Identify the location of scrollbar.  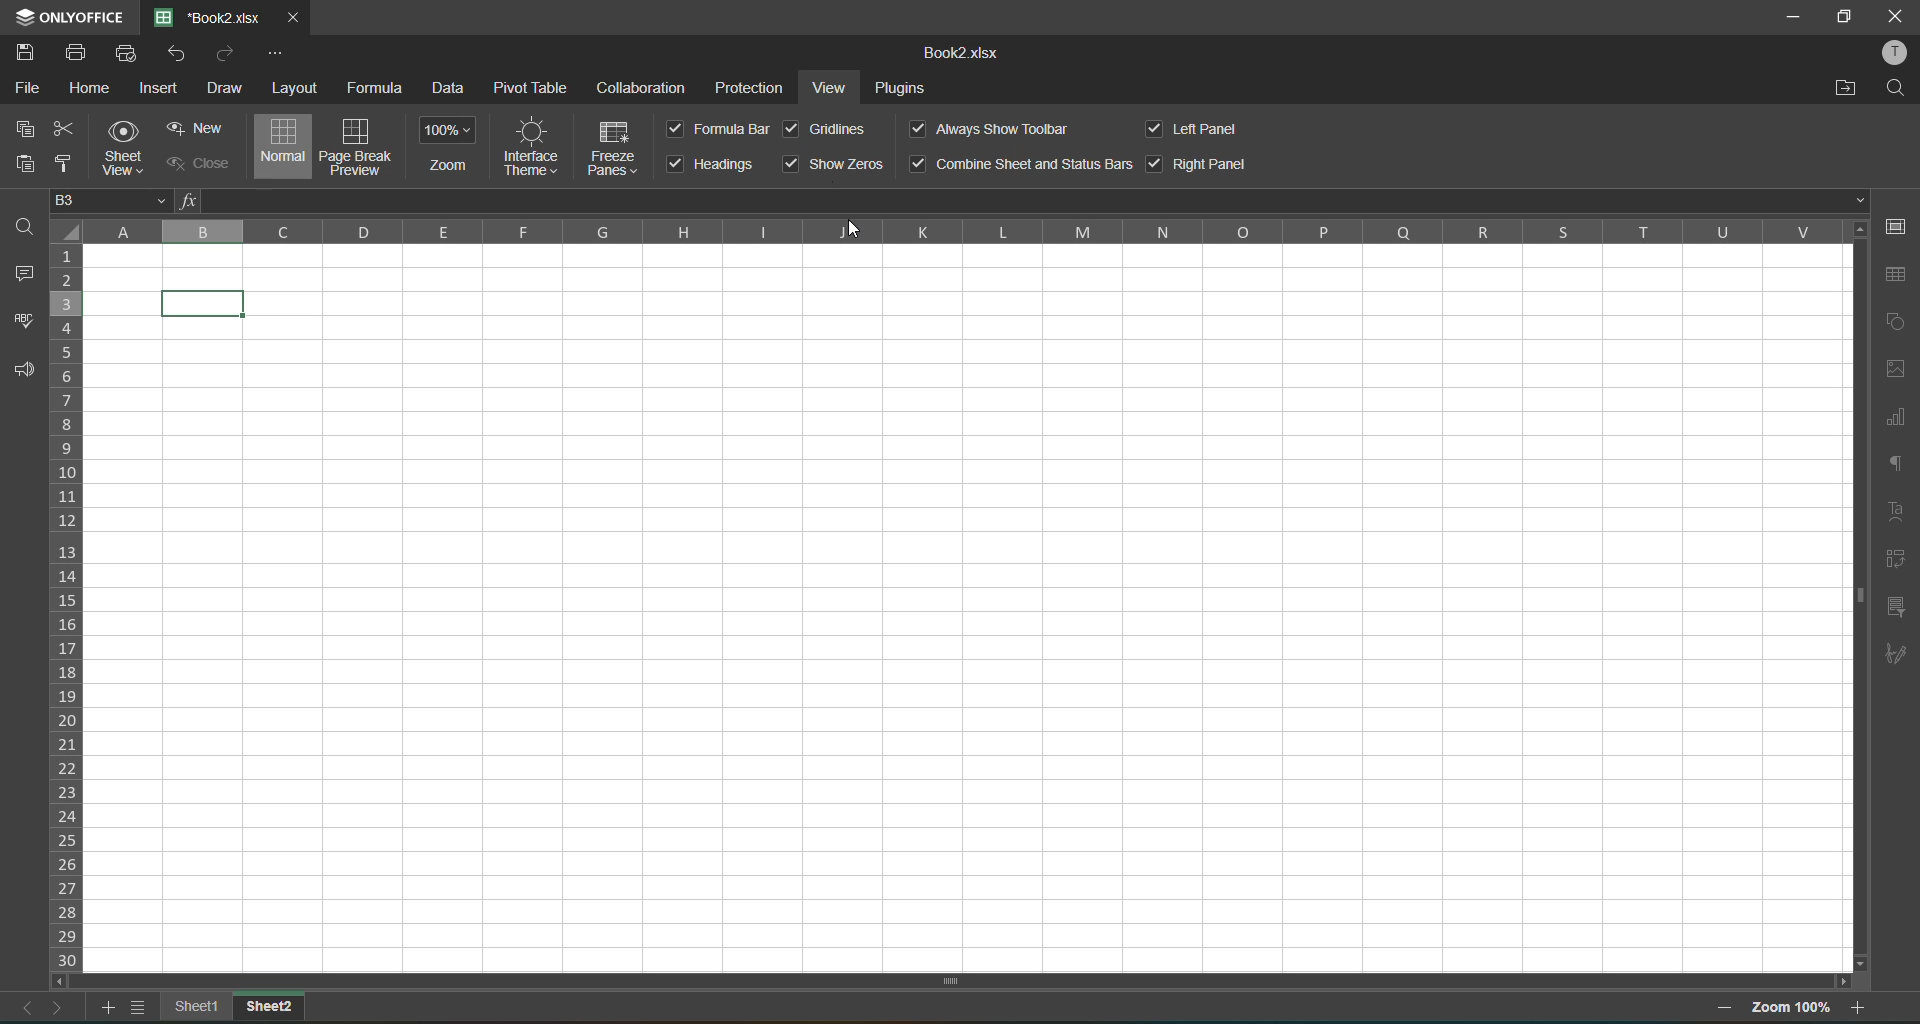
(952, 982).